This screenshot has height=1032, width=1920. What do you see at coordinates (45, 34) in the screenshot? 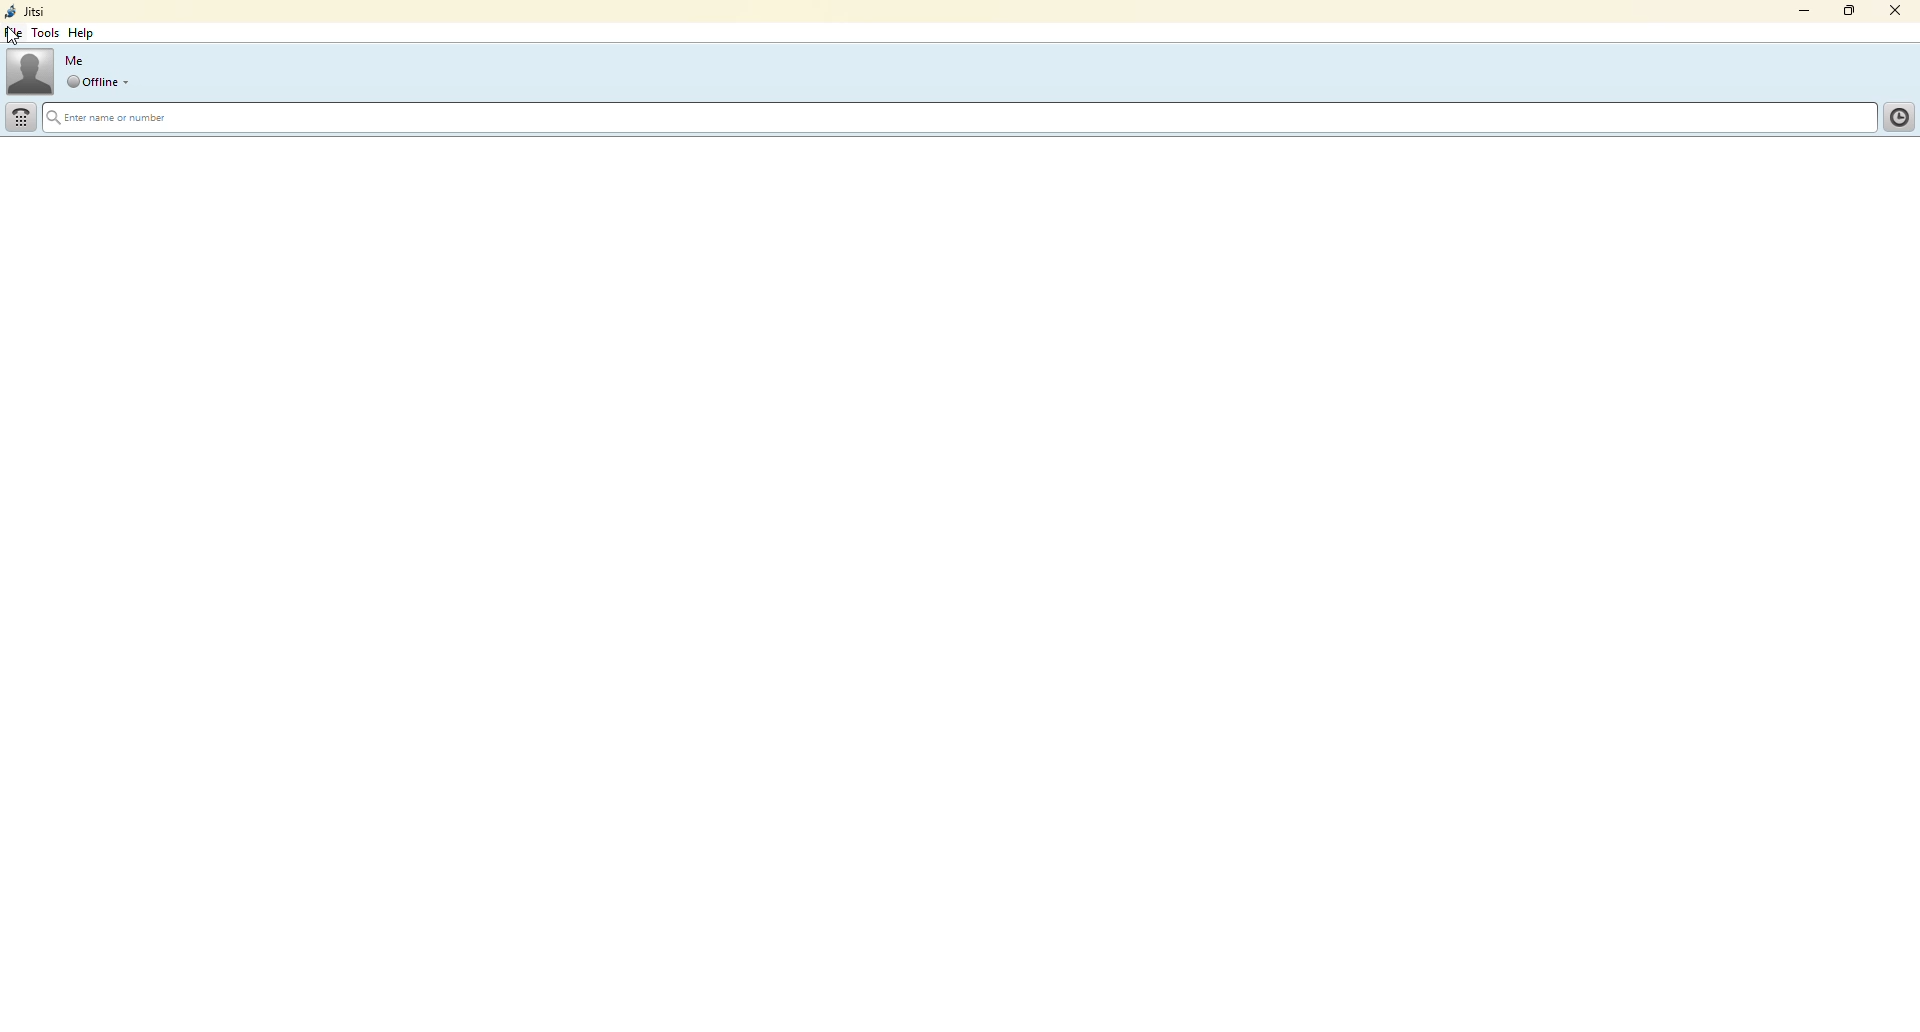
I see `tools` at bounding box center [45, 34].